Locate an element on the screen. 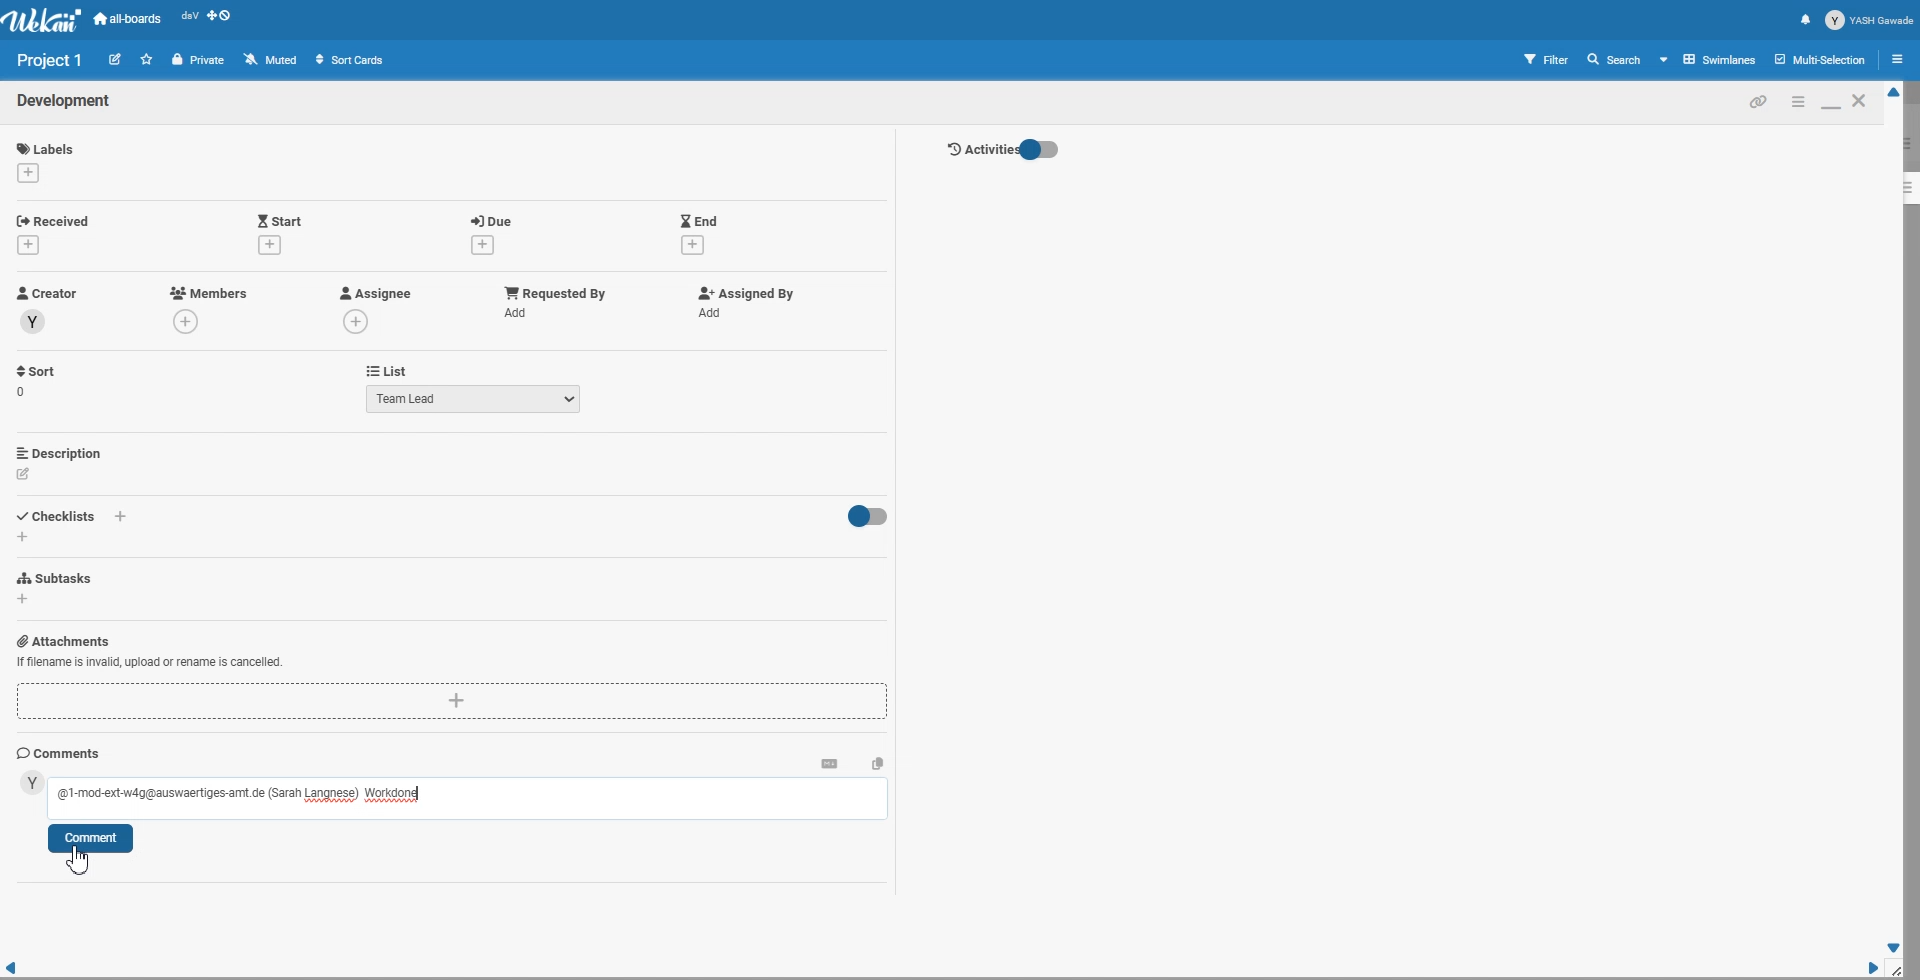  add is located at coordinates (520, 312).